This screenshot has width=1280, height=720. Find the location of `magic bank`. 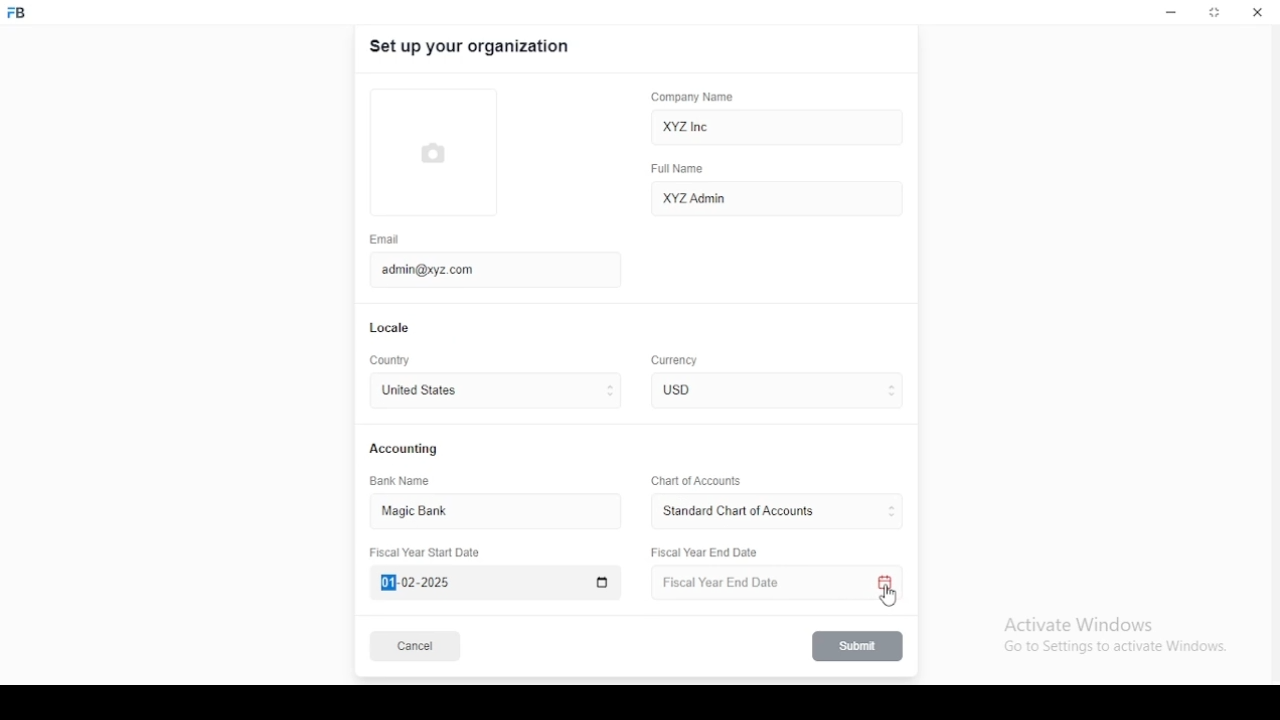

magic bank is located at coordinates (423, 512).